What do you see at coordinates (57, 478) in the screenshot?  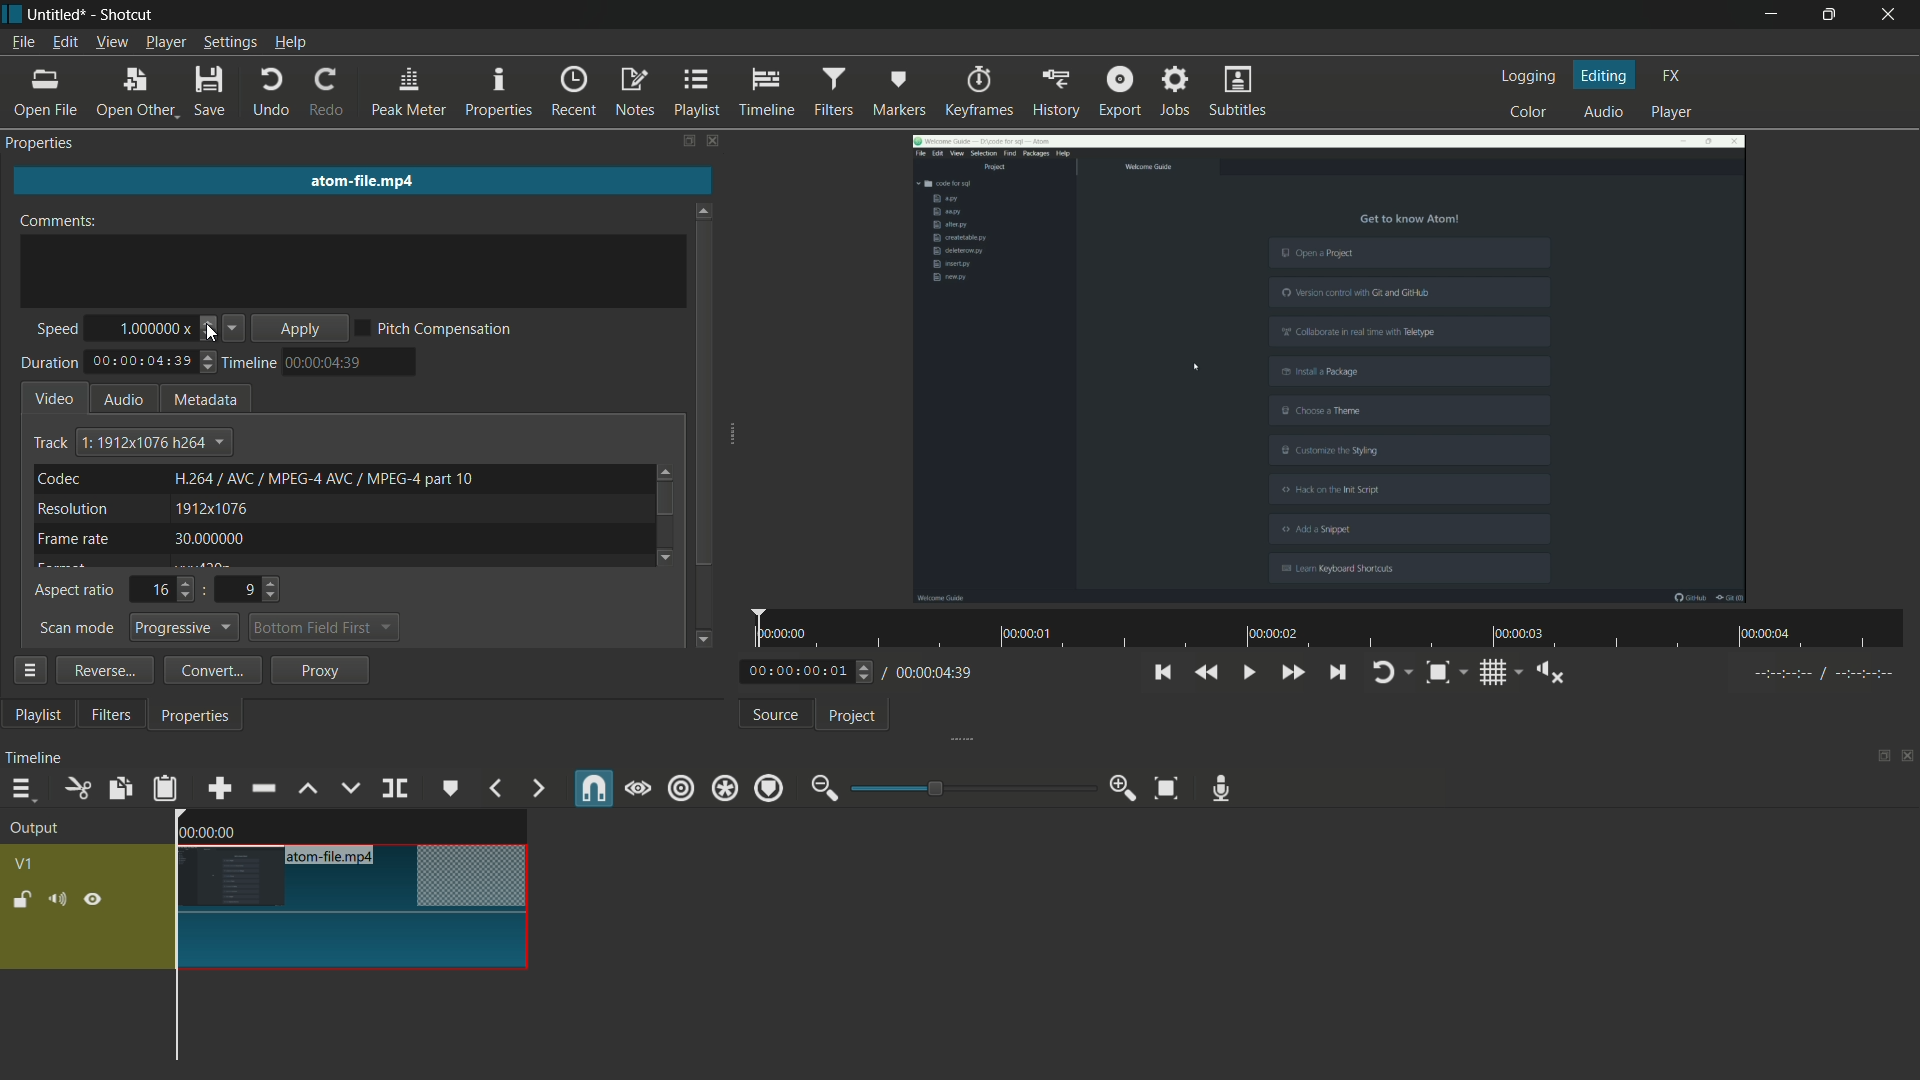 I see `codec` at bounding box center [57, 478].